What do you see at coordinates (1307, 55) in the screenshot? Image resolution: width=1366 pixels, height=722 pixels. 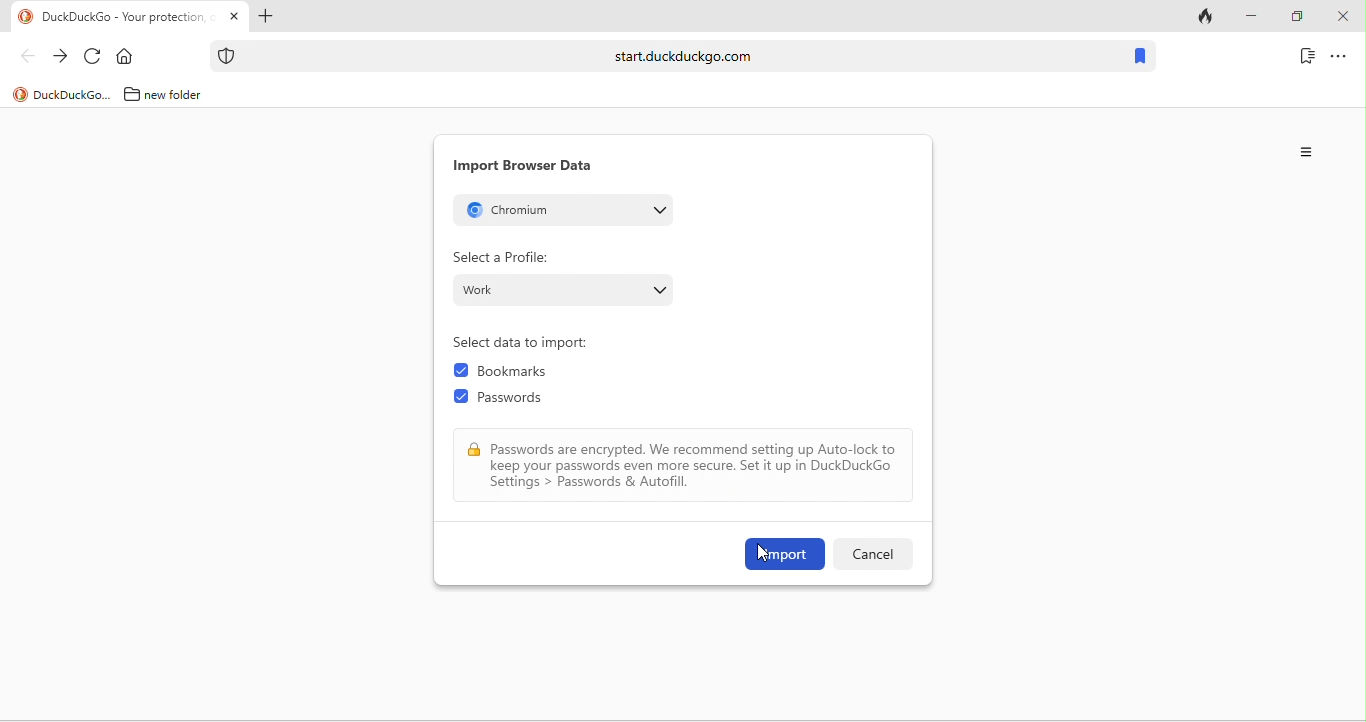 I see `bookmarks` at bounding box center [1307, 55].